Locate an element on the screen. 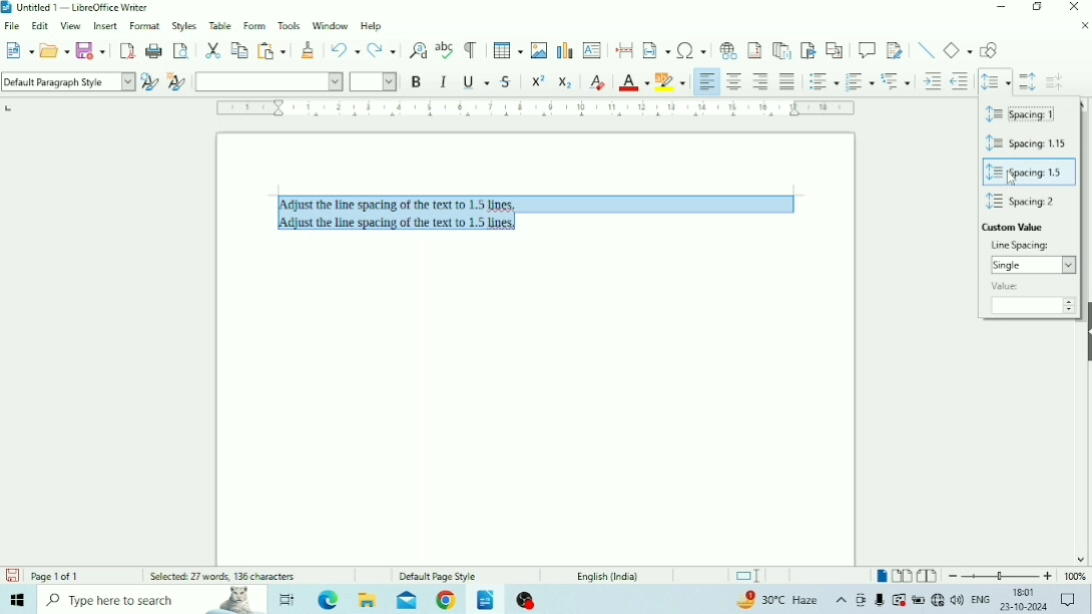 The width and height of the screenshot is (1092, 614). Styles is located at coordinates (184, 25).